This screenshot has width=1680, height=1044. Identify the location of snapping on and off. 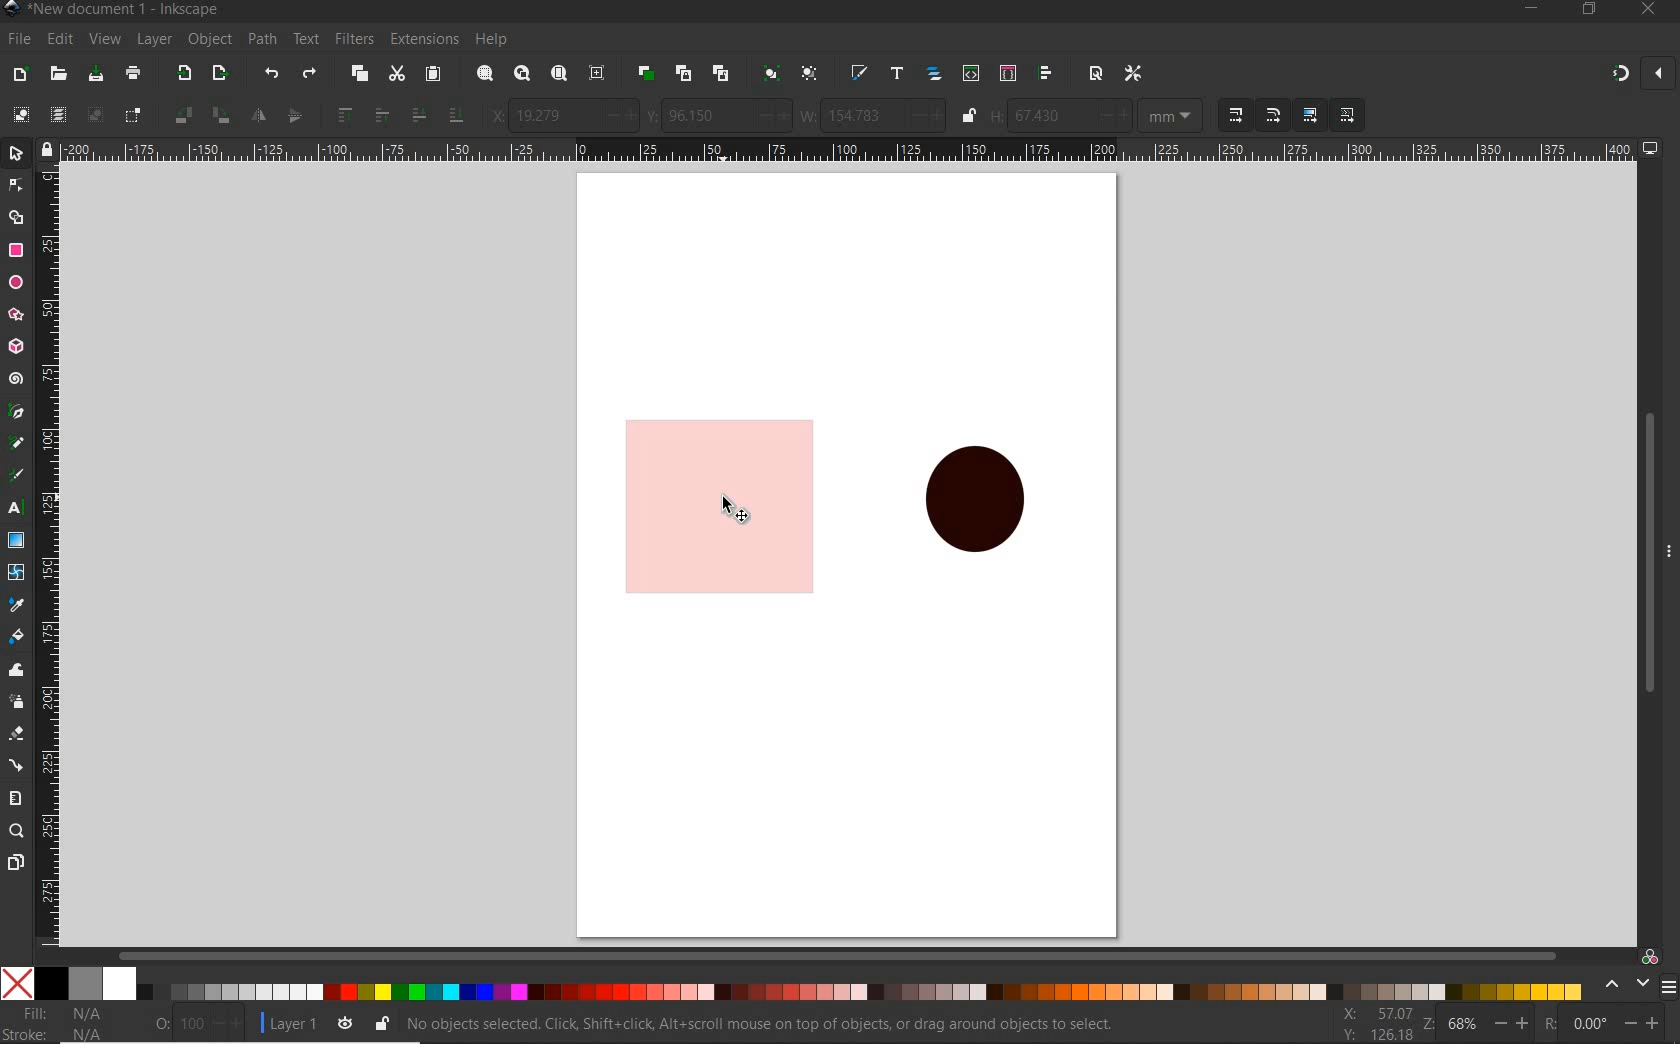
(1642, 72).